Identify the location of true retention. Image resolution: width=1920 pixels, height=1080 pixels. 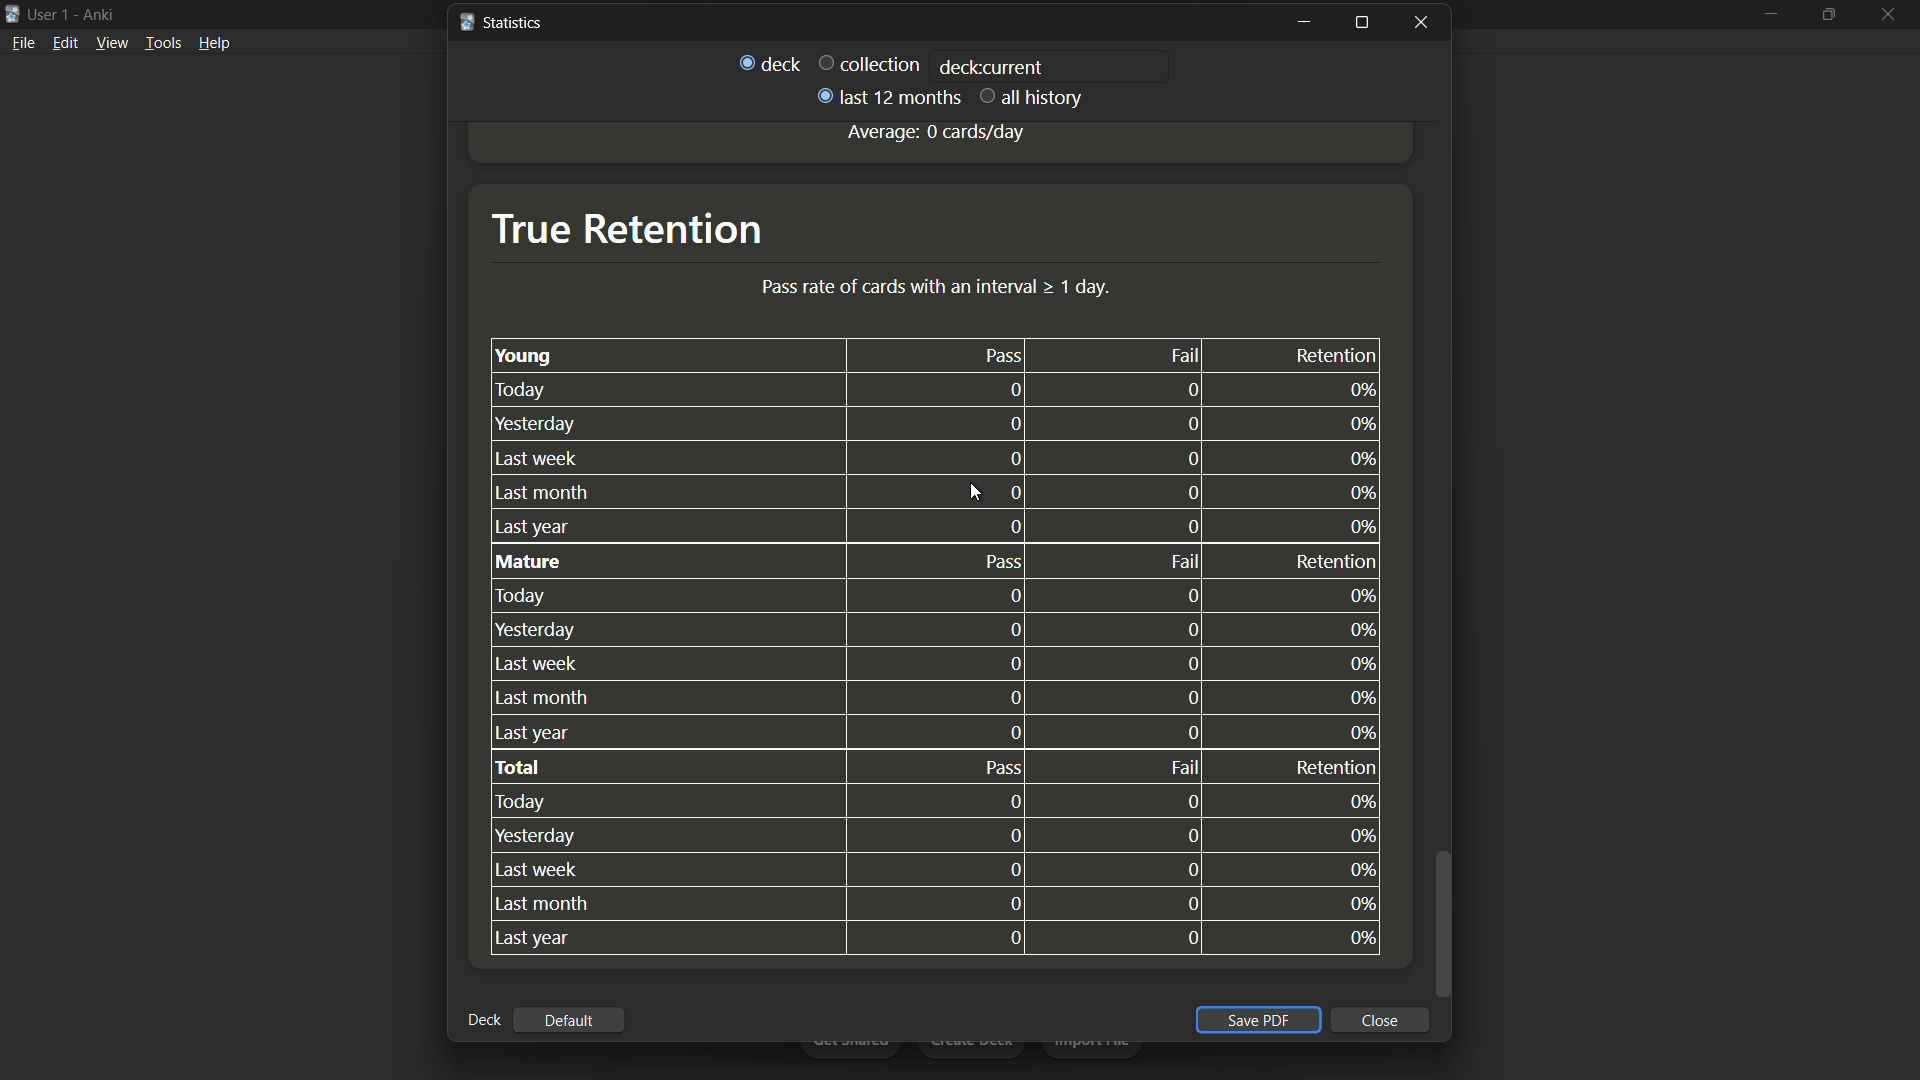
(626, 228).